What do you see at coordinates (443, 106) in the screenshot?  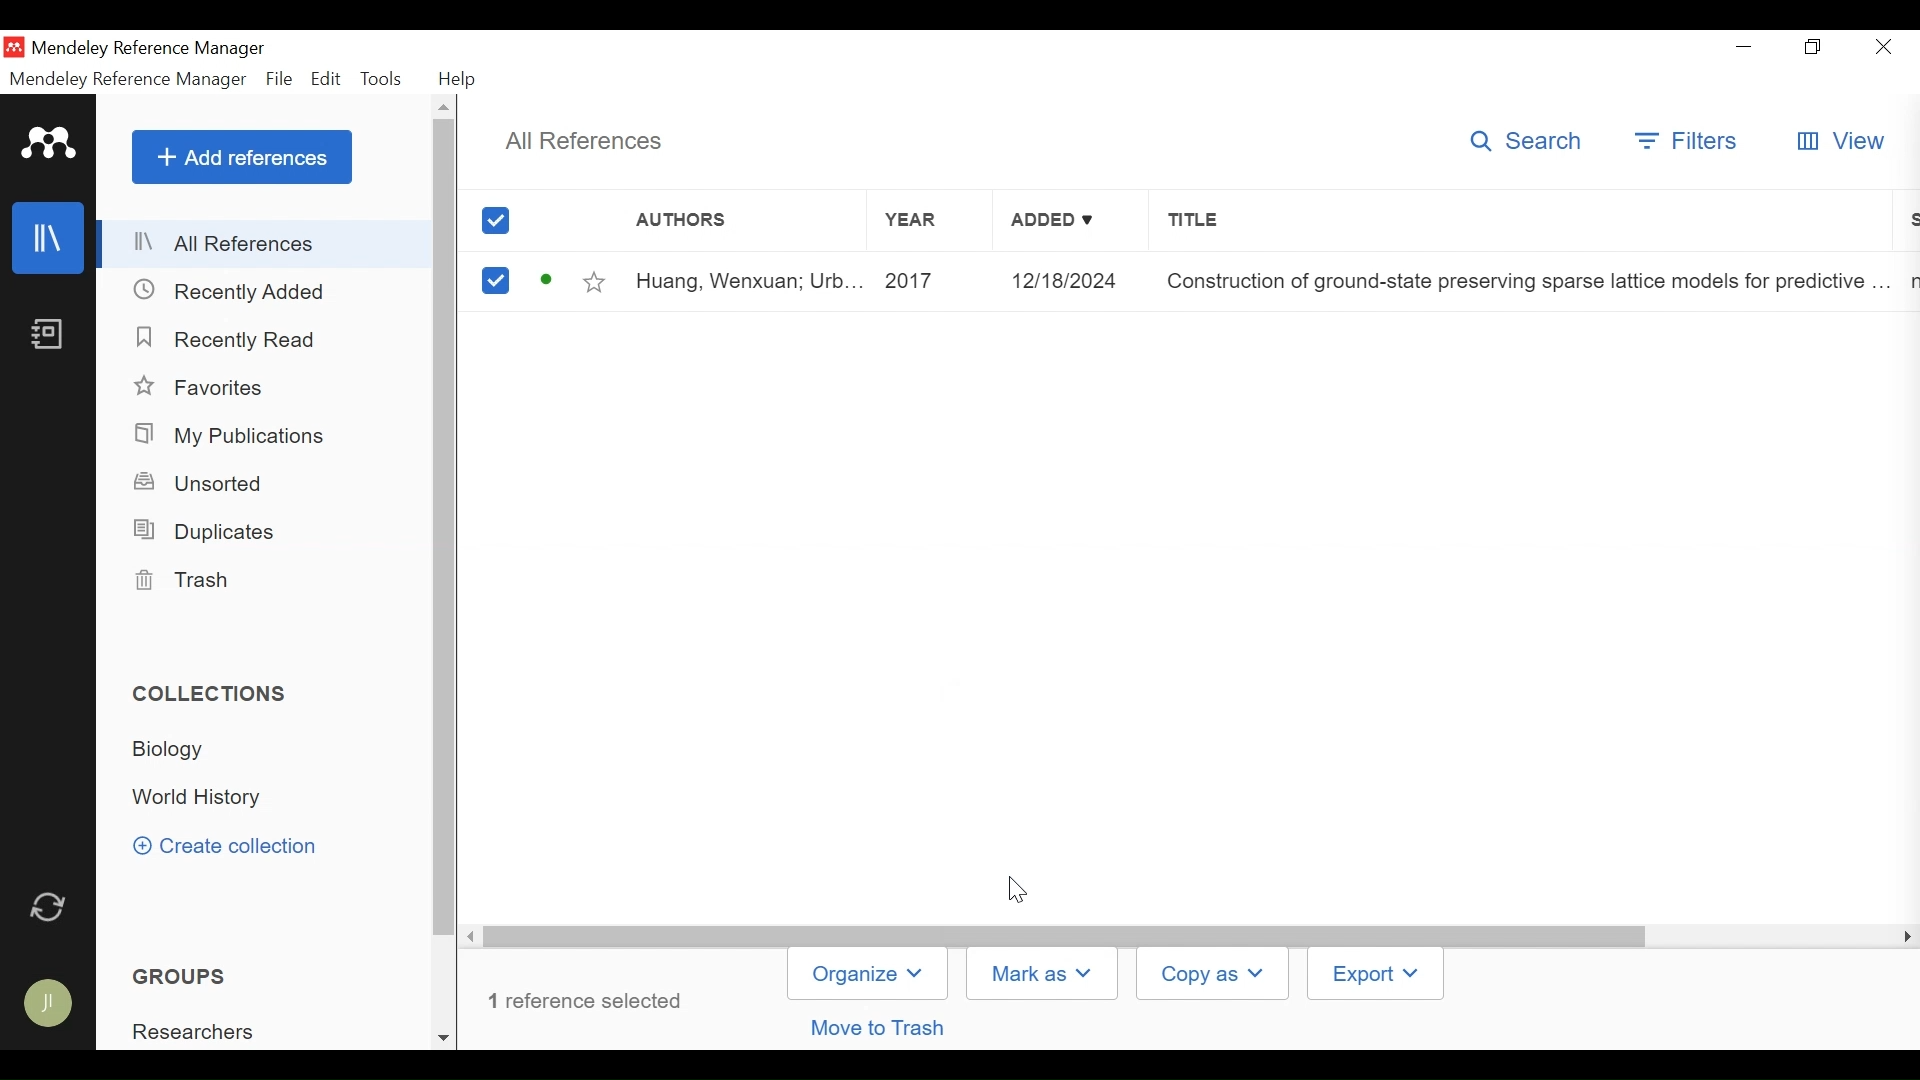 I see `Scroll up` at bounding box center [443, 106].